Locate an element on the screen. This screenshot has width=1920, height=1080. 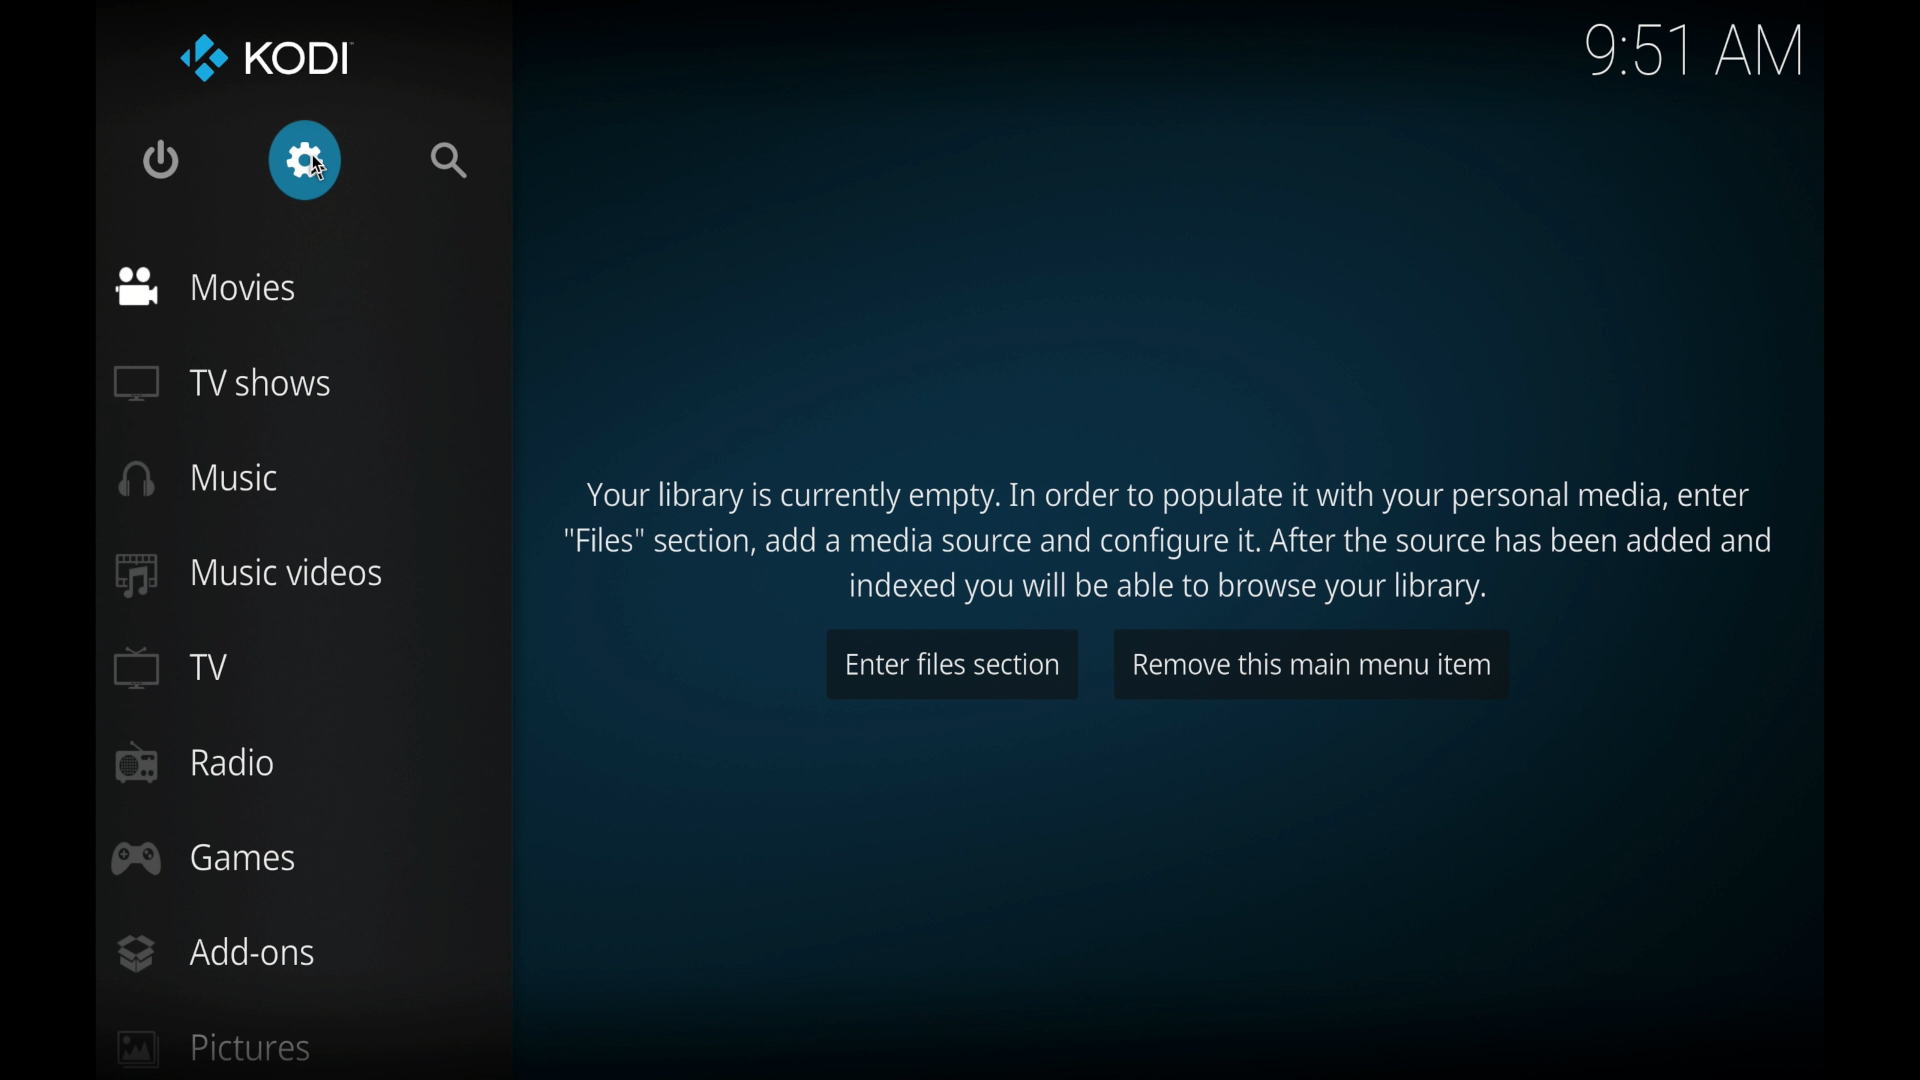
time is located at coordinates (1694, 52).